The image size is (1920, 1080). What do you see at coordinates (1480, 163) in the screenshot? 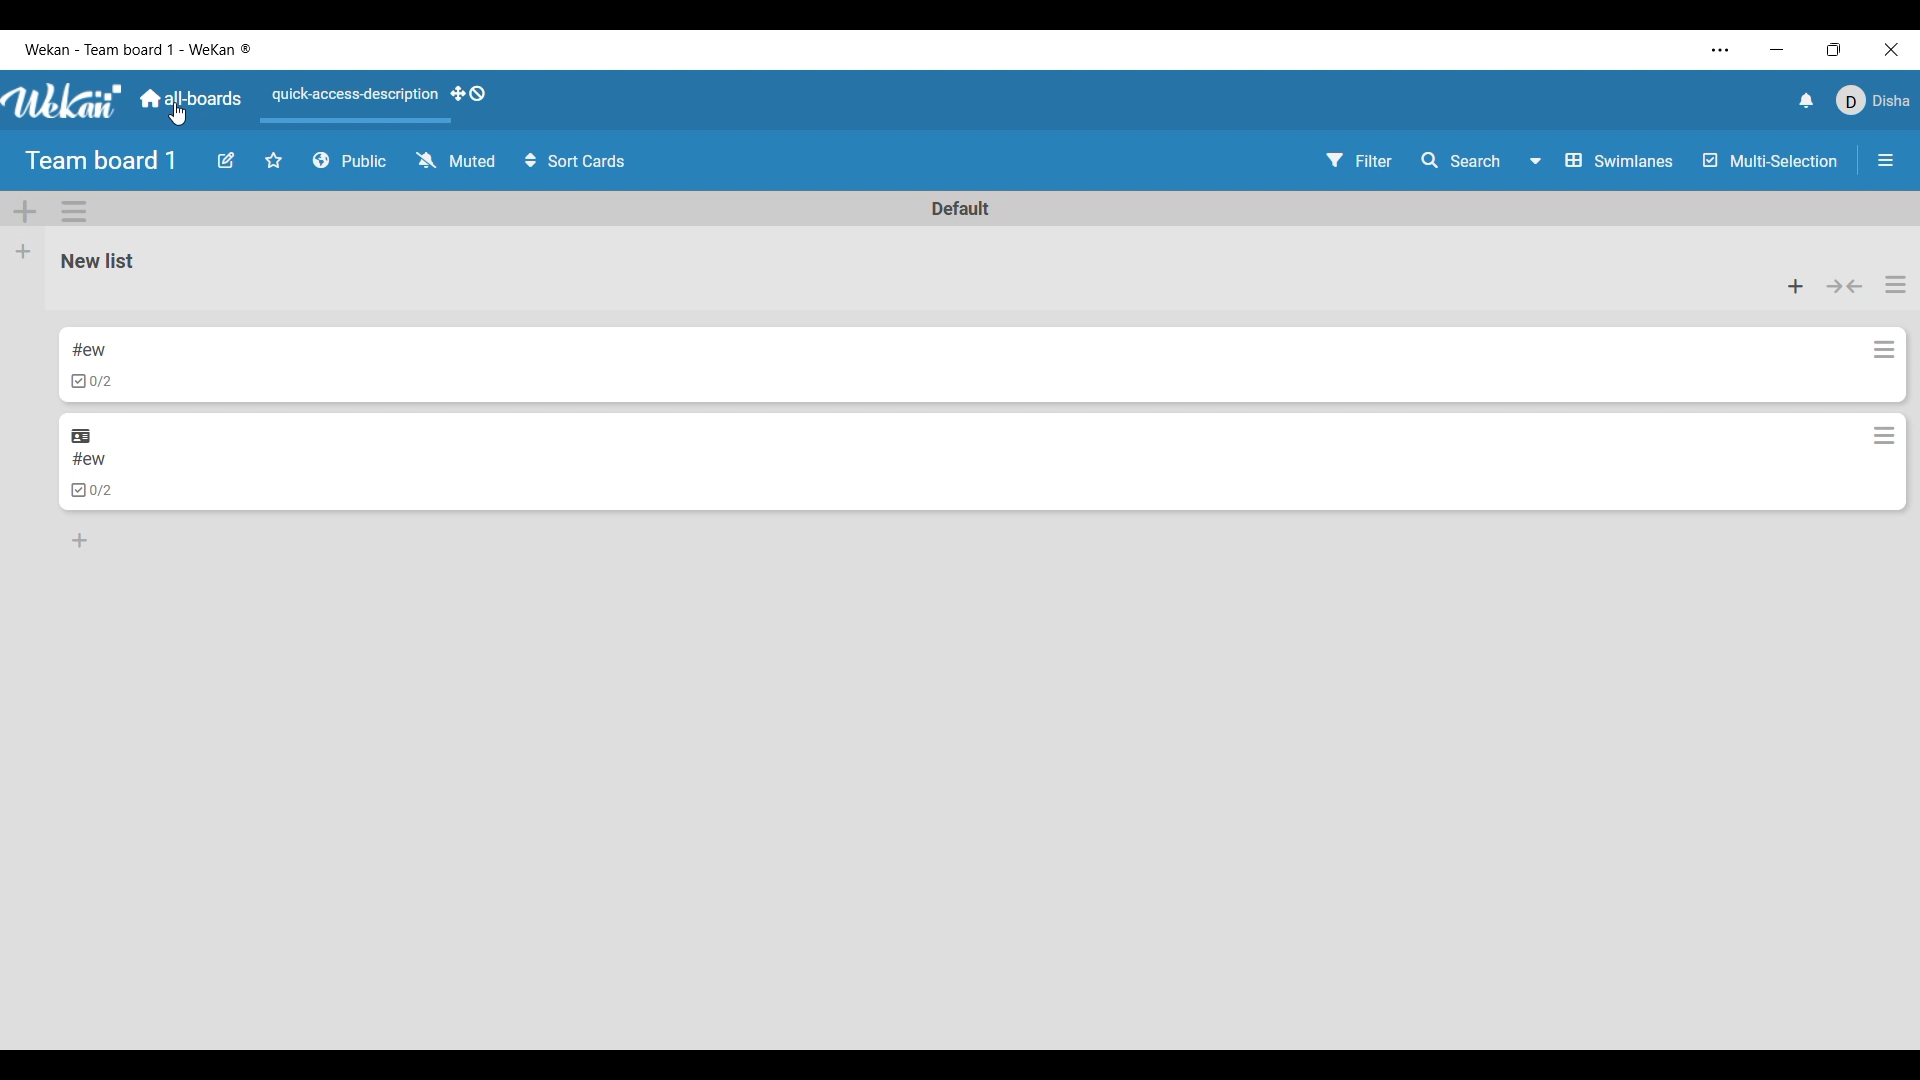
I see `Search` at bounding box center [1480, 163].